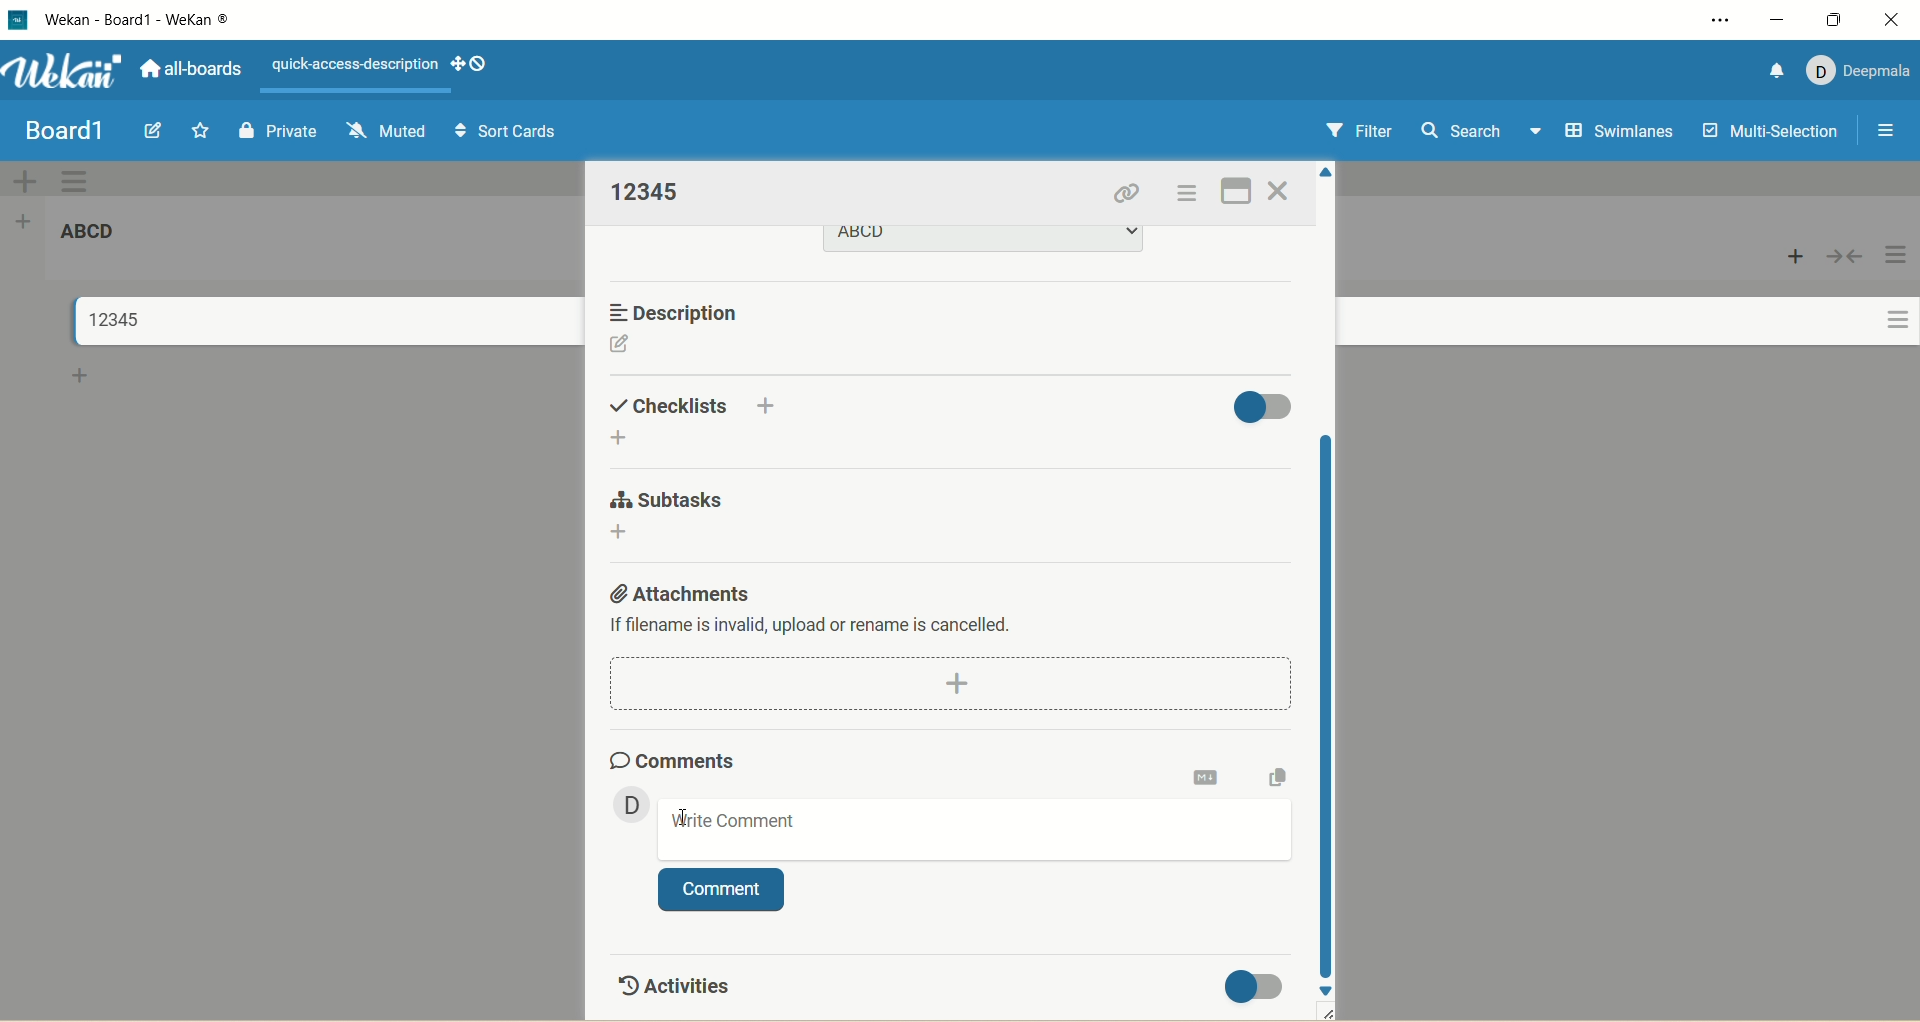 The image size is (1920, 1022). Describe the element at coordinates (677, 590) in the screenshot. I see `attachments` at that location.